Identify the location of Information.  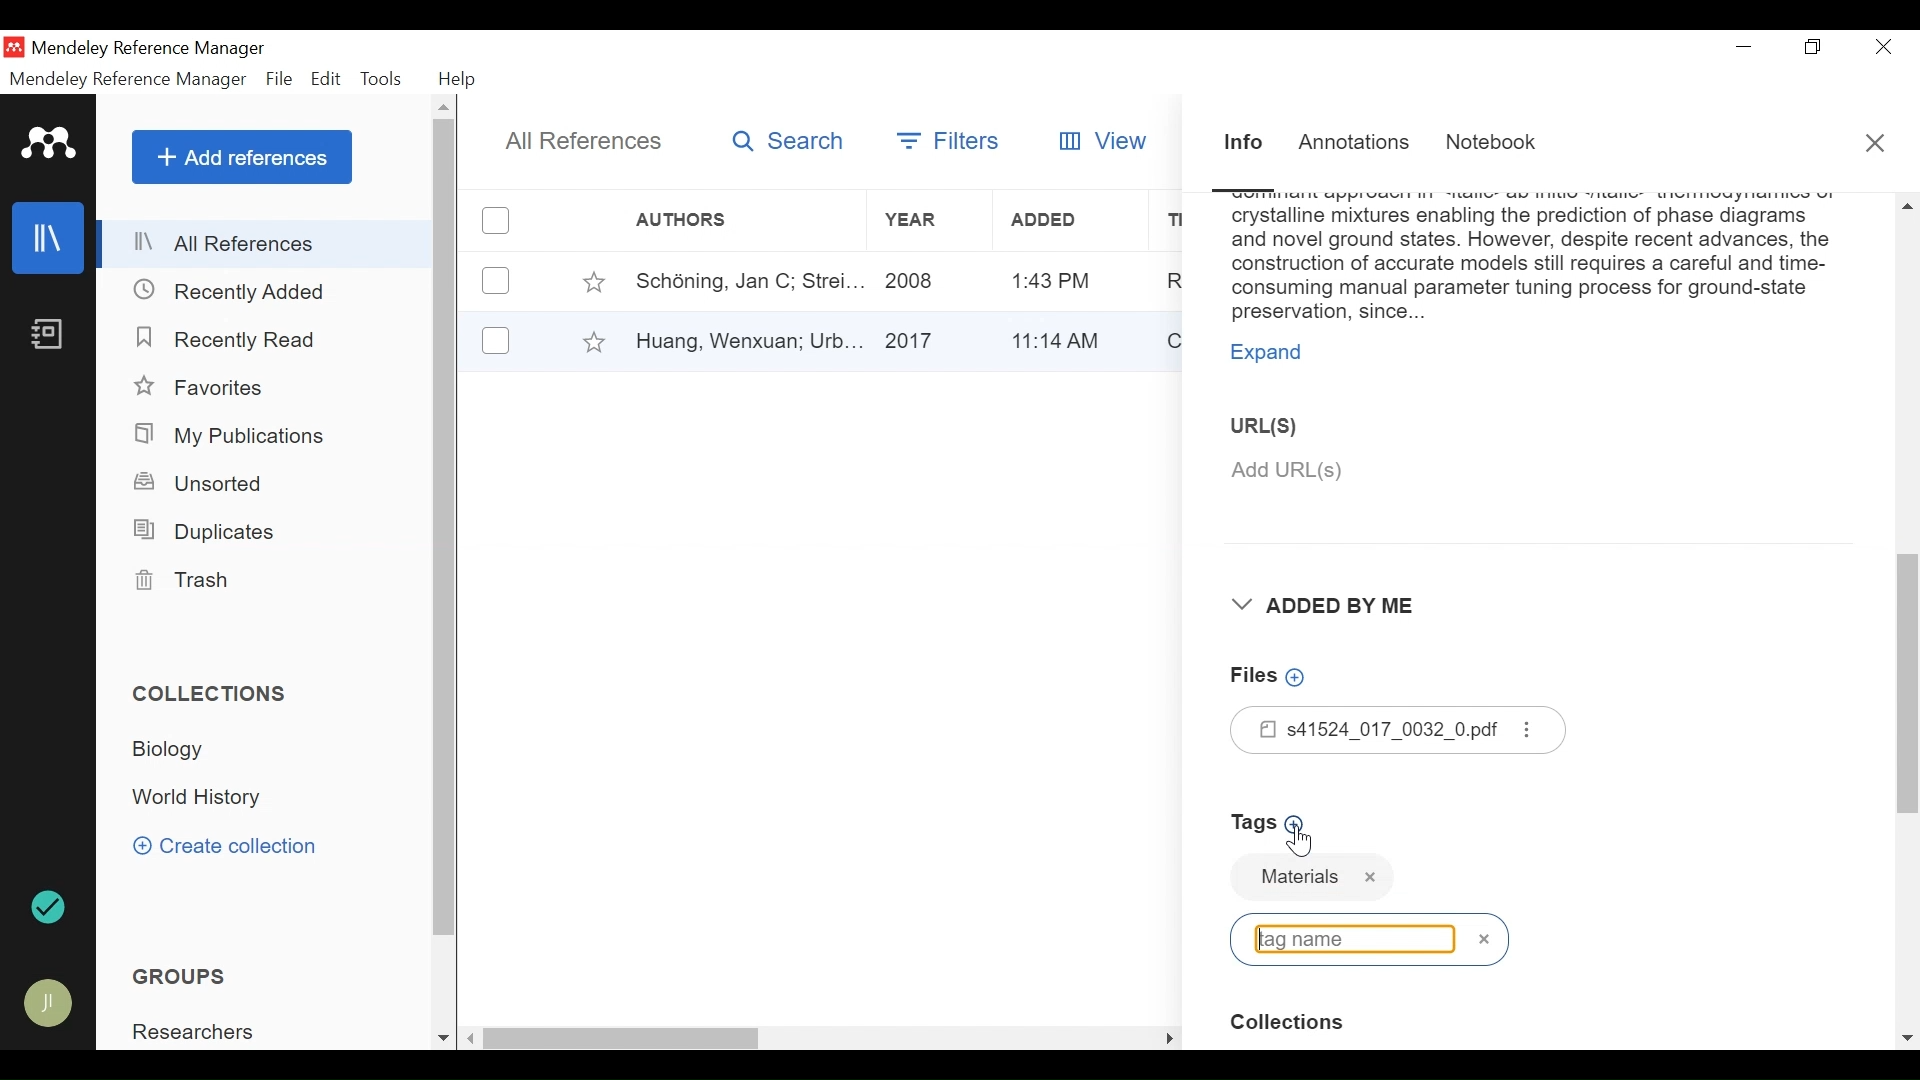
(1245, 144).